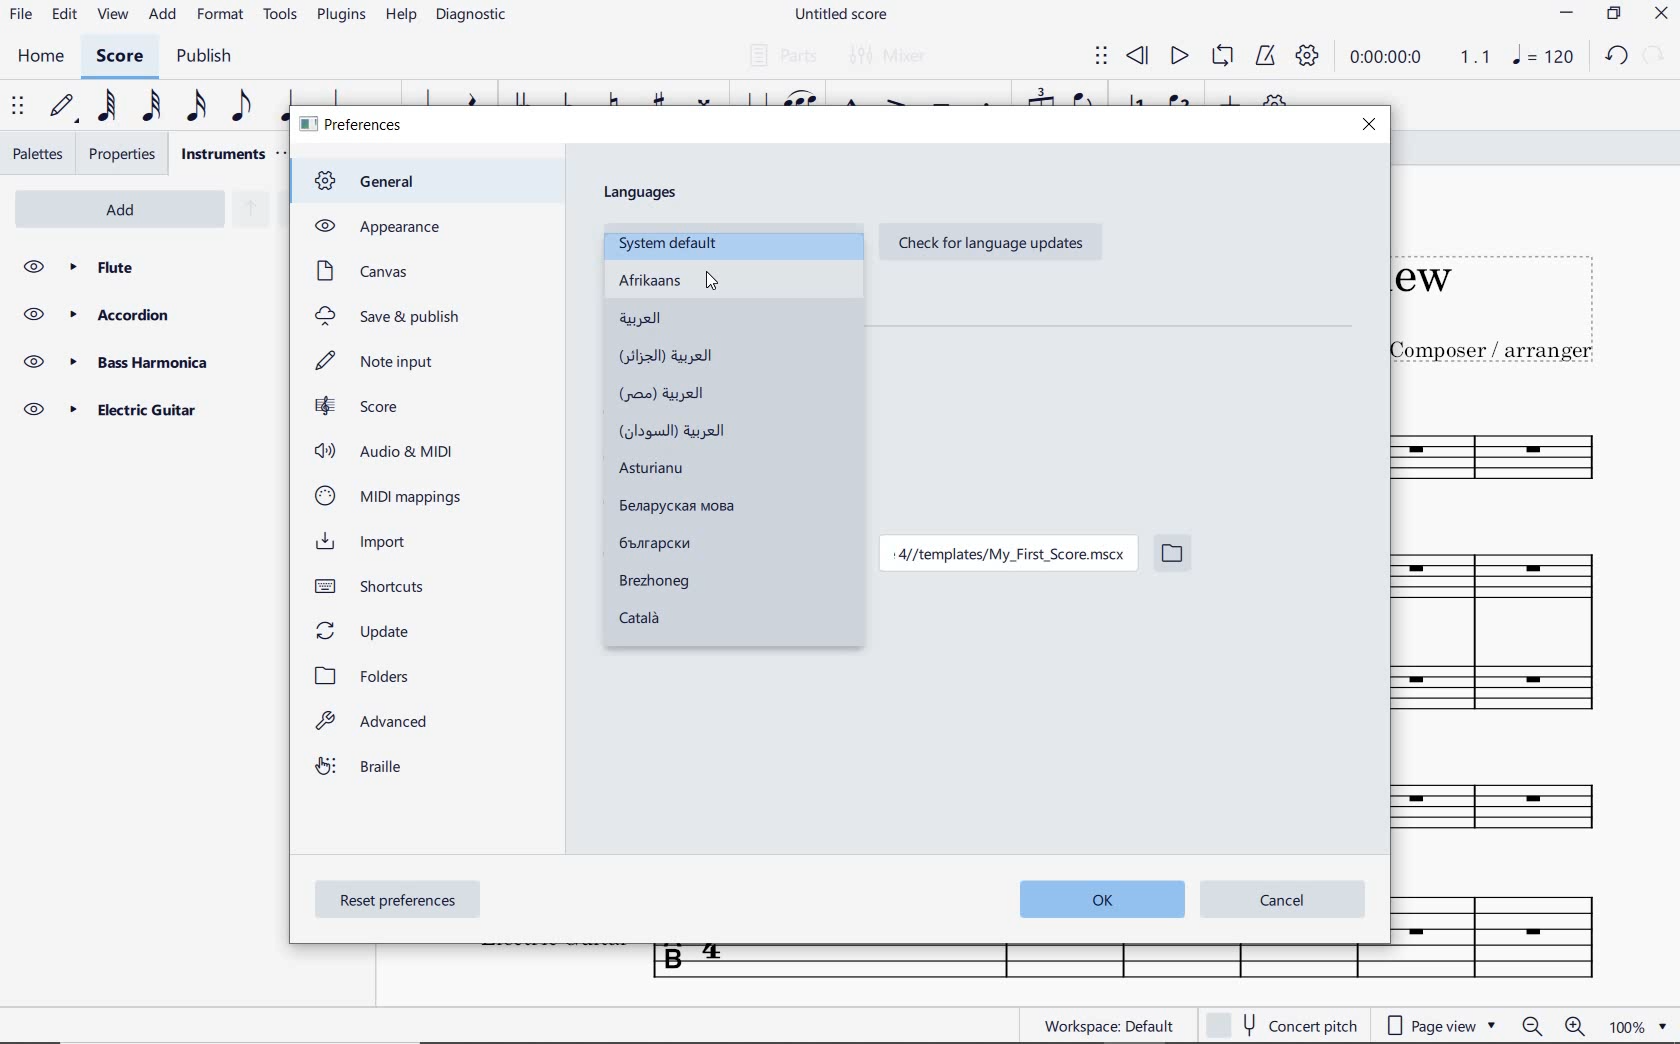 Image resolution: width=1680 pixels, height=1044 pixels. What do you see at coordinates (366, 629) in the screenshot?
I see `update` at bounding box center [366, 629].